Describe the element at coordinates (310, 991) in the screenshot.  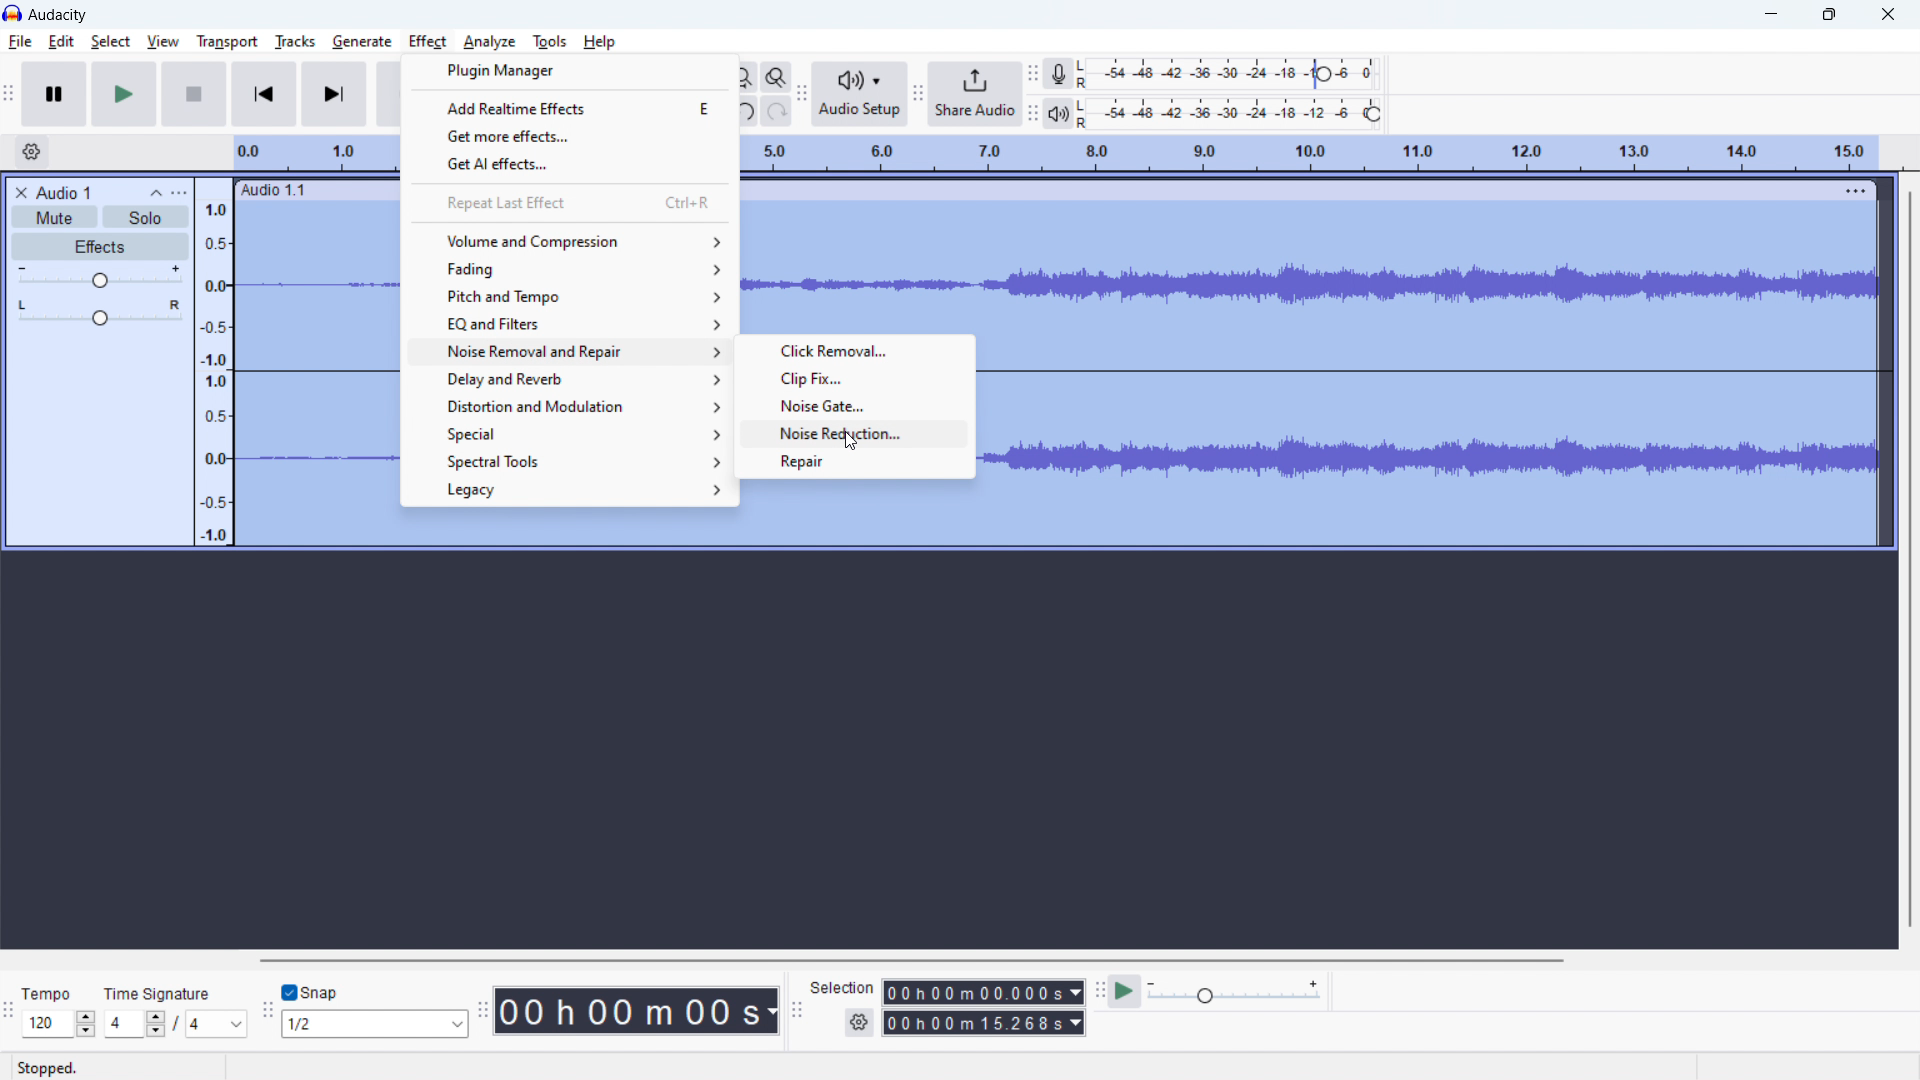
I see `toggle snap` at that location.